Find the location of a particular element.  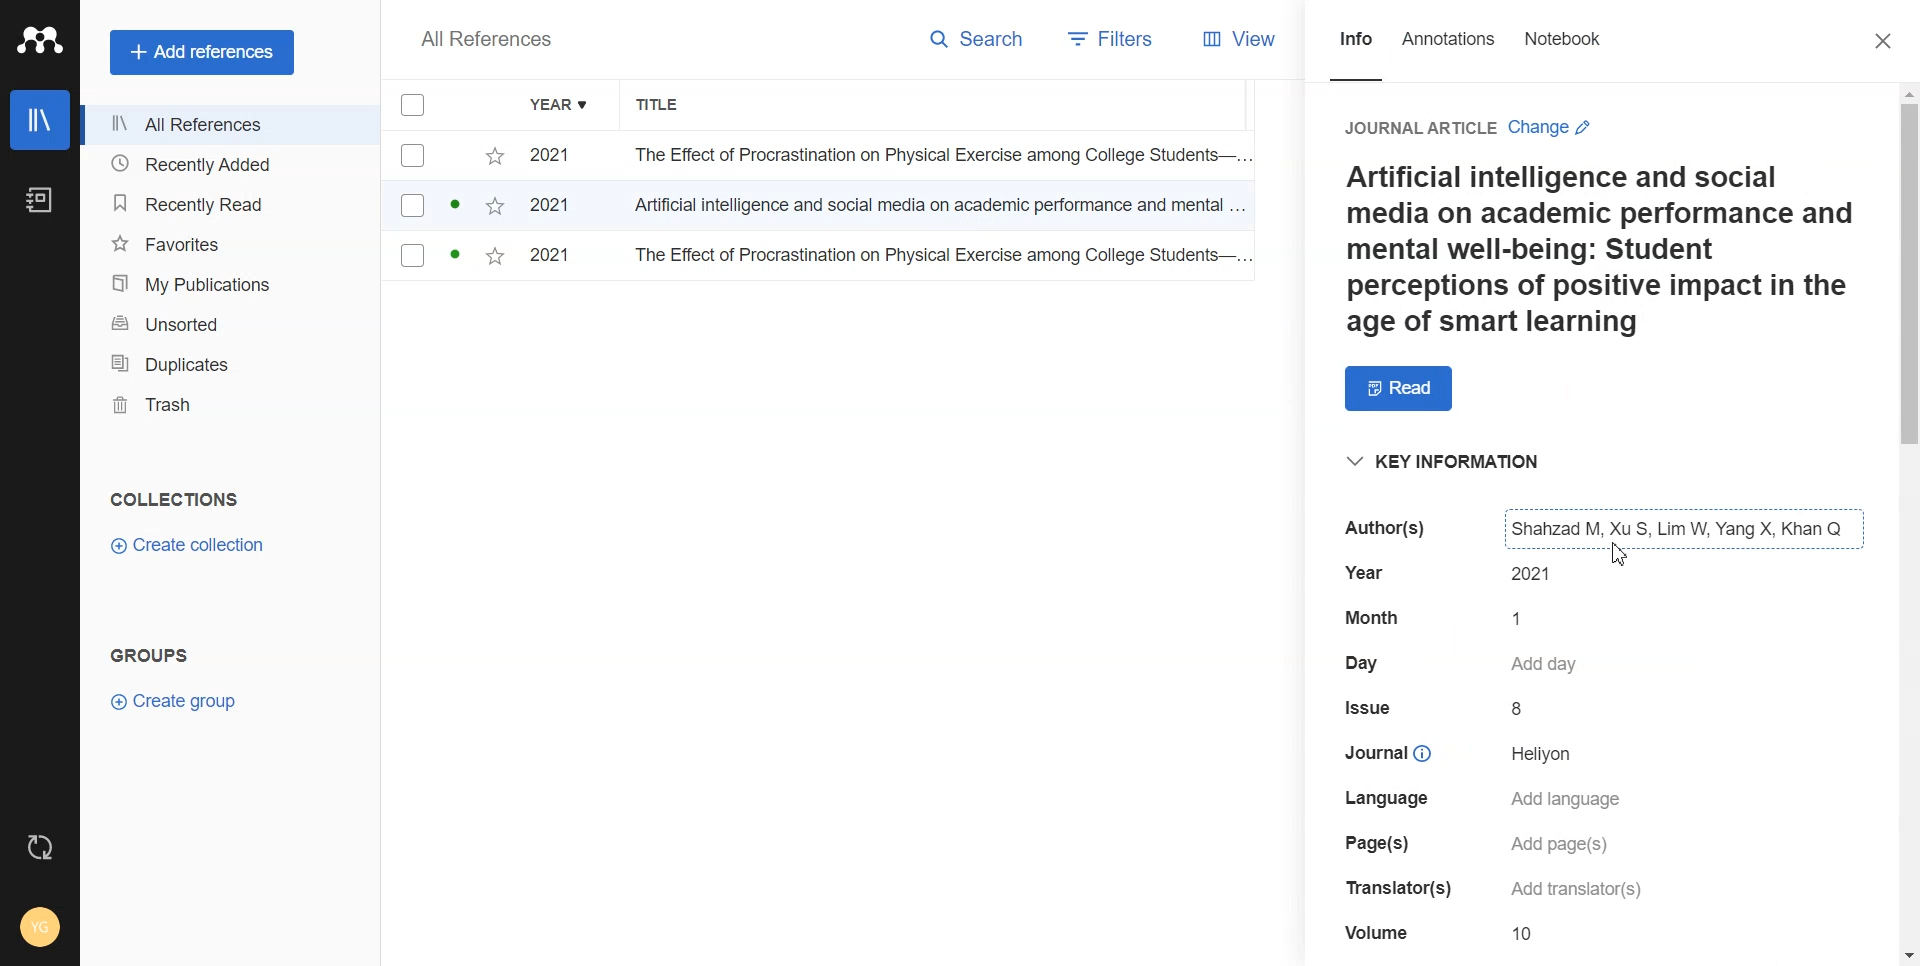

checkbox is located at coordinates (446, 259).